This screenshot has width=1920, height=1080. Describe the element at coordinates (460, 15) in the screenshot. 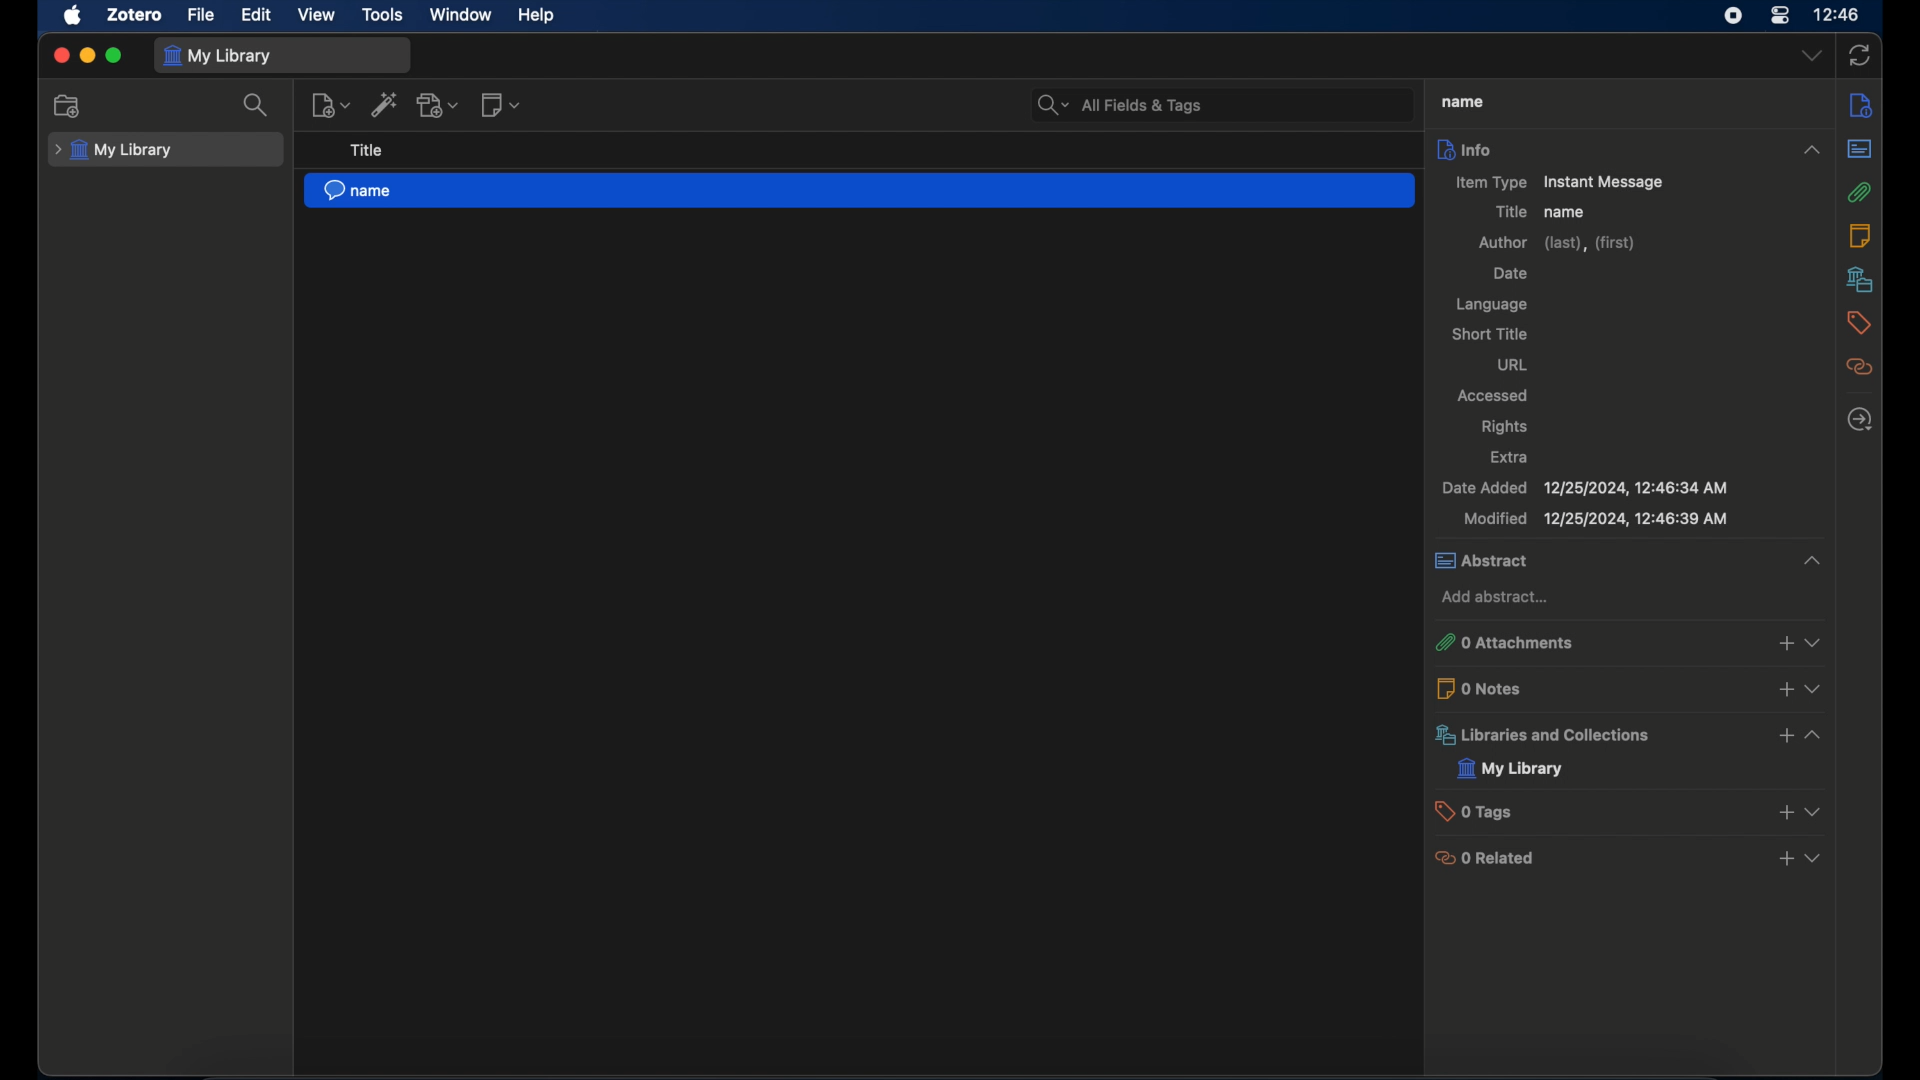

I see `window` at that location.